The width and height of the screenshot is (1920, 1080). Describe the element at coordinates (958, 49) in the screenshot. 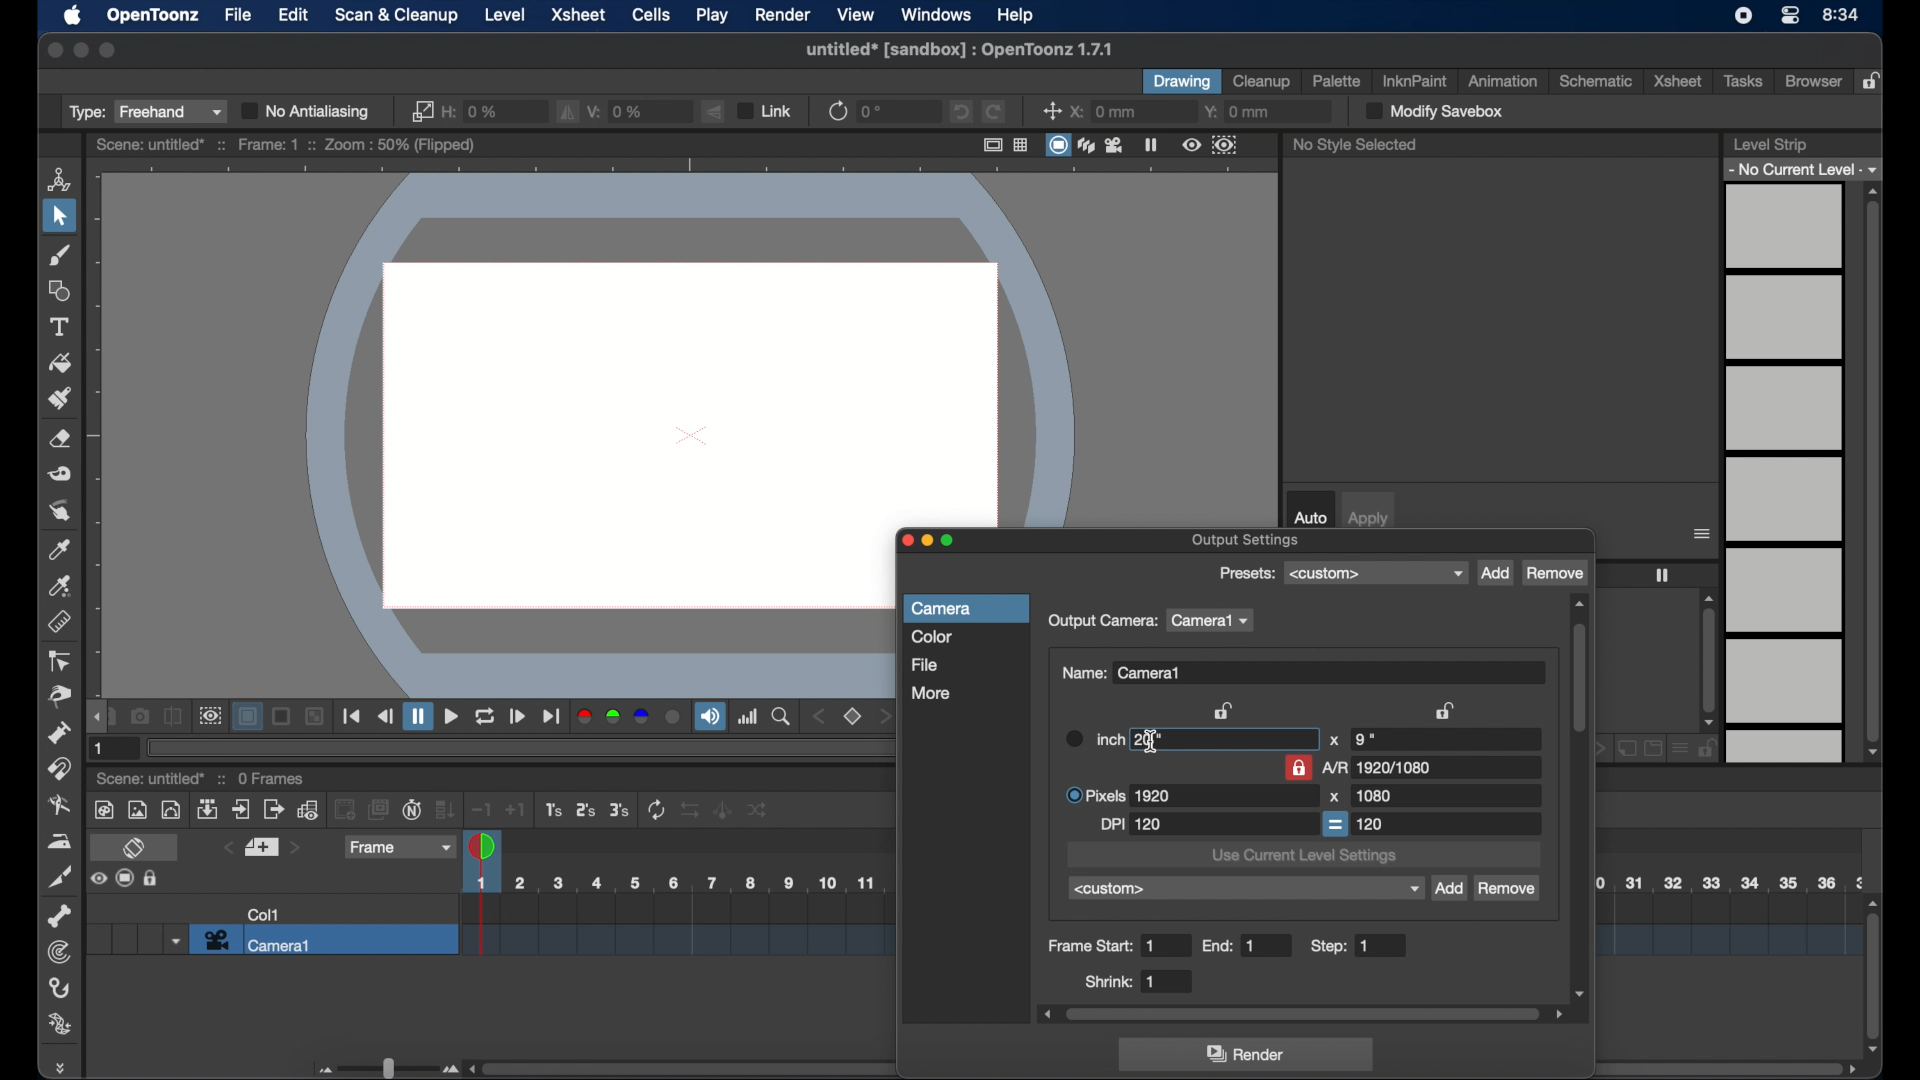

I see `file name` at that location.